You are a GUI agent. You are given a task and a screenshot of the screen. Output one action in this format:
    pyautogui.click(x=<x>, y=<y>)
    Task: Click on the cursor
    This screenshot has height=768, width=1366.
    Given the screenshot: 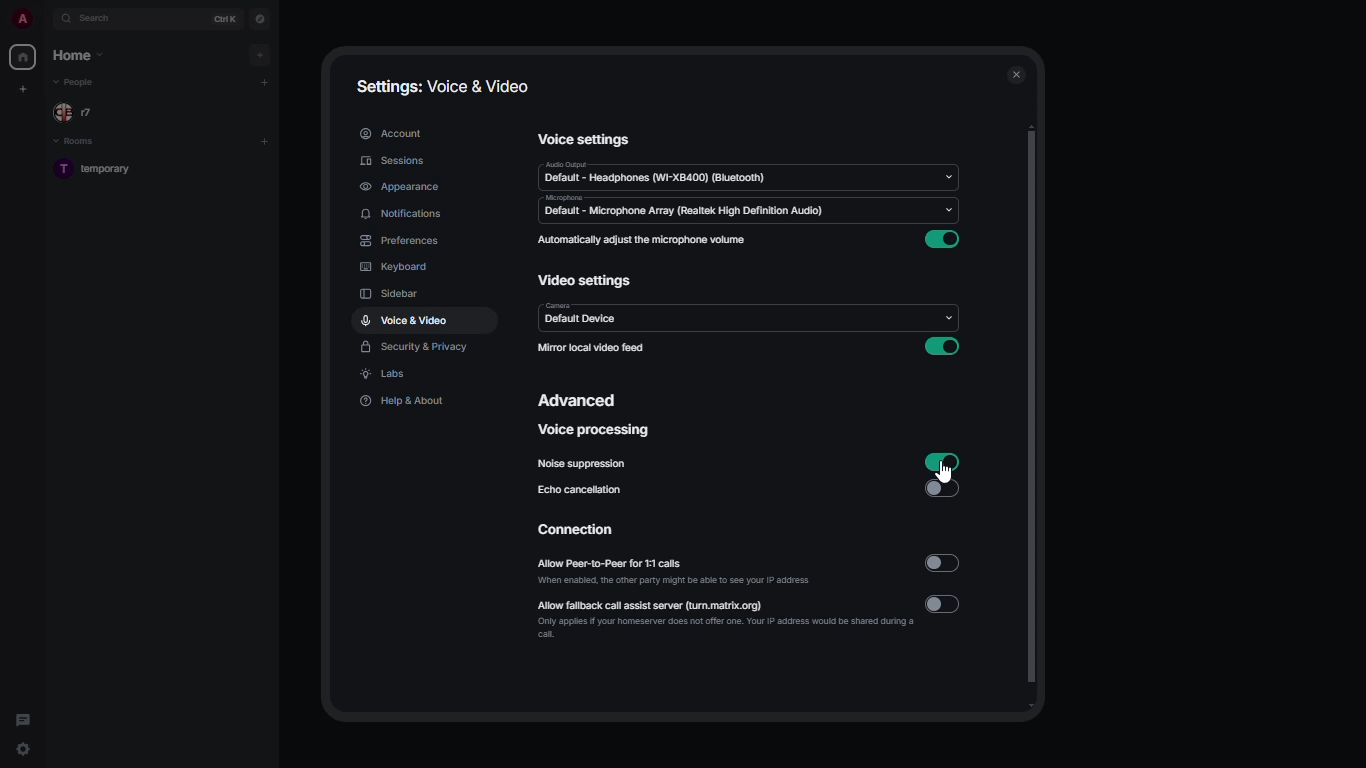 What is the action you would take?
    pyautogui.click(x=948, y=471)
    